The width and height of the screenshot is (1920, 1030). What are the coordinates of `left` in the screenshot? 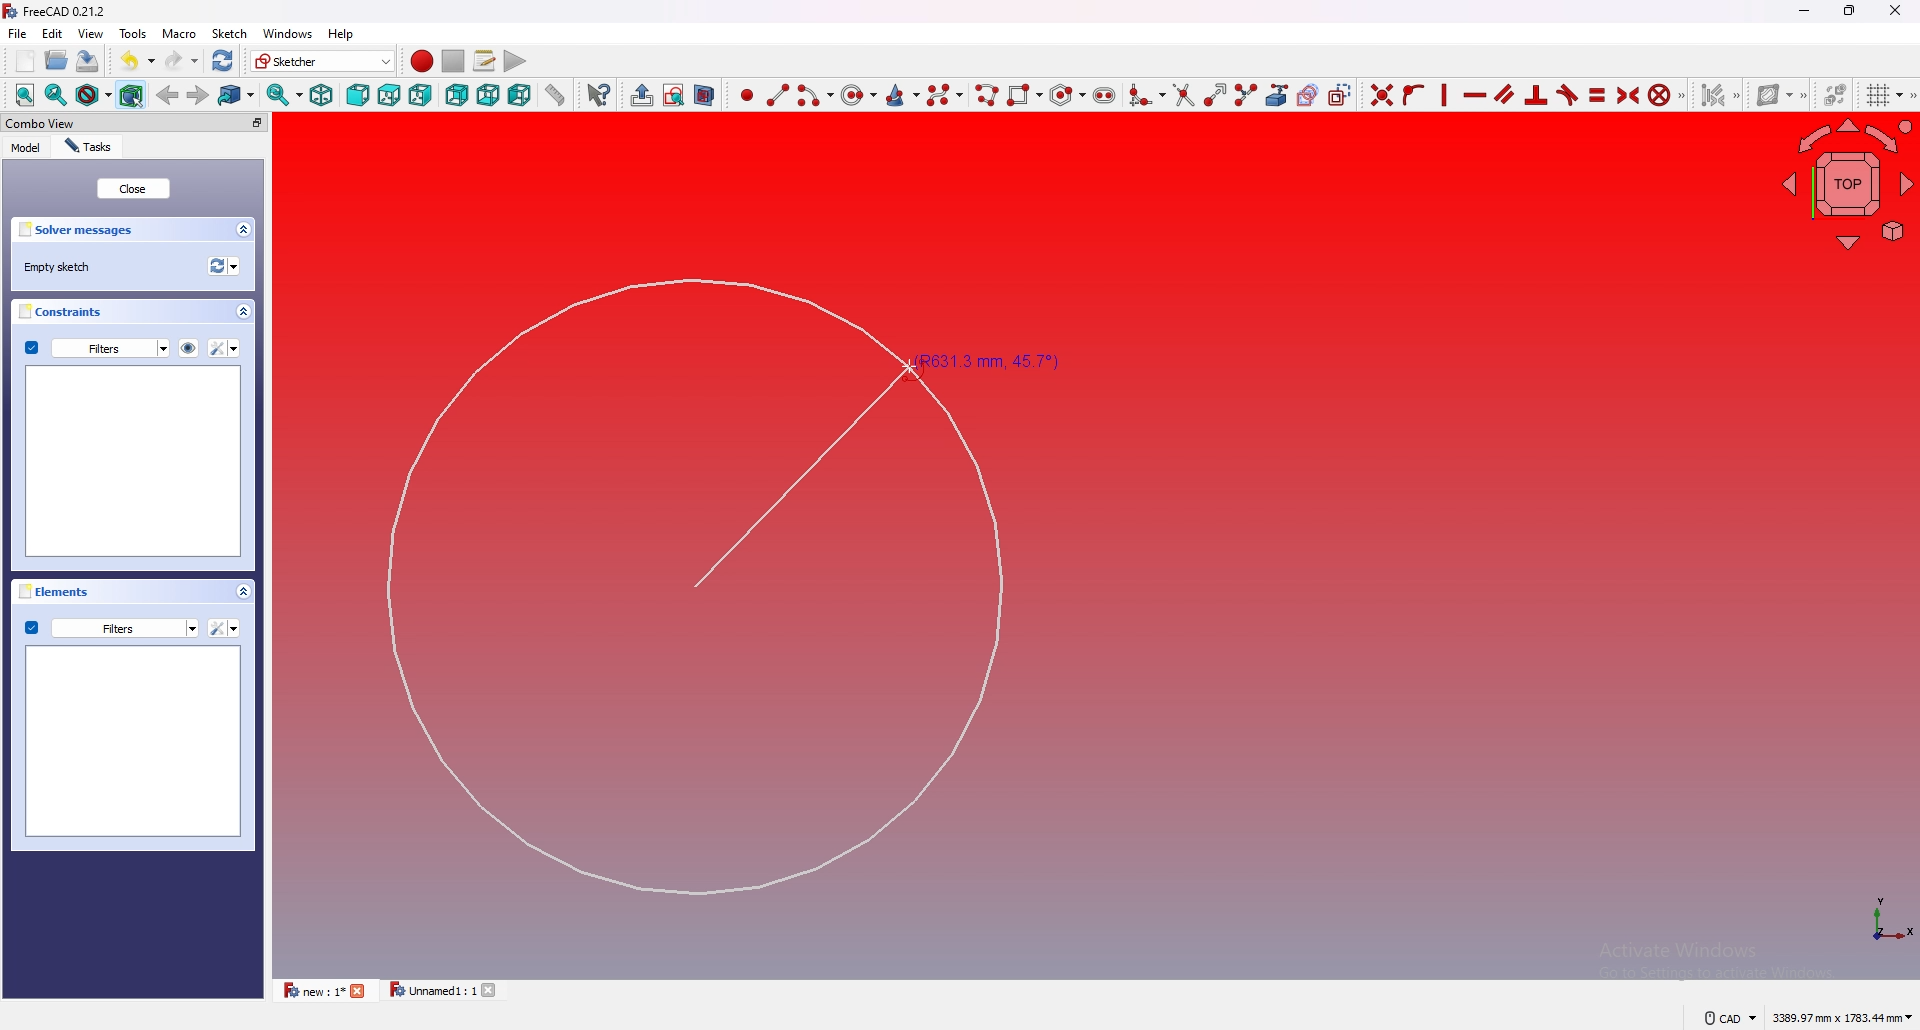 It's located at (522, 95).